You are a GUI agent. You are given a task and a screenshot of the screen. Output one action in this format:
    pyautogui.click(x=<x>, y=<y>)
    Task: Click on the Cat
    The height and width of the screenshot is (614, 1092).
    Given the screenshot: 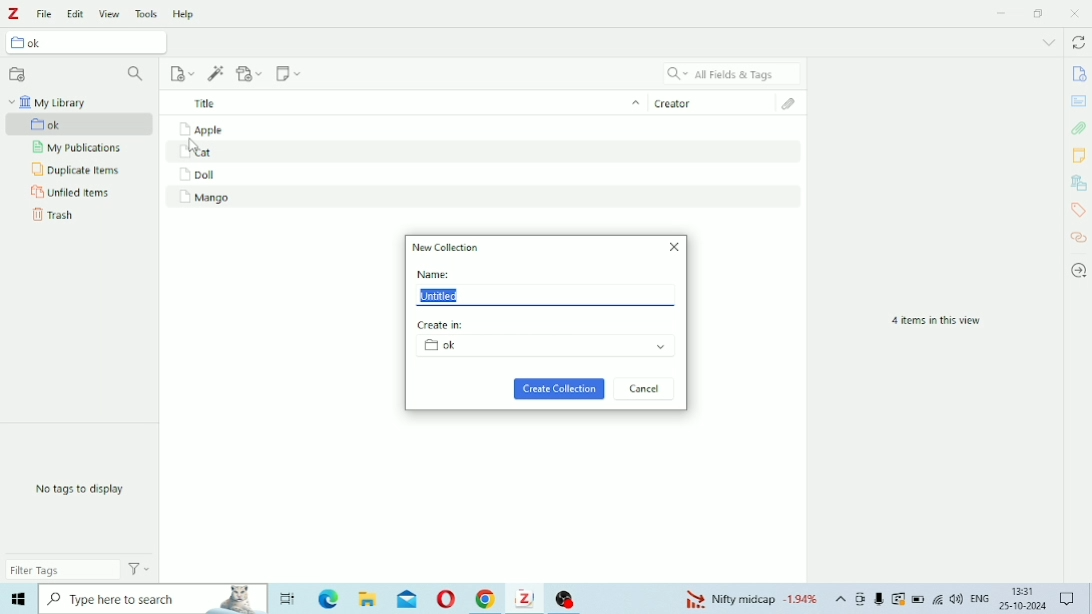 What is the action you would take?
    pyautogui.click(x=202, y=153)
    